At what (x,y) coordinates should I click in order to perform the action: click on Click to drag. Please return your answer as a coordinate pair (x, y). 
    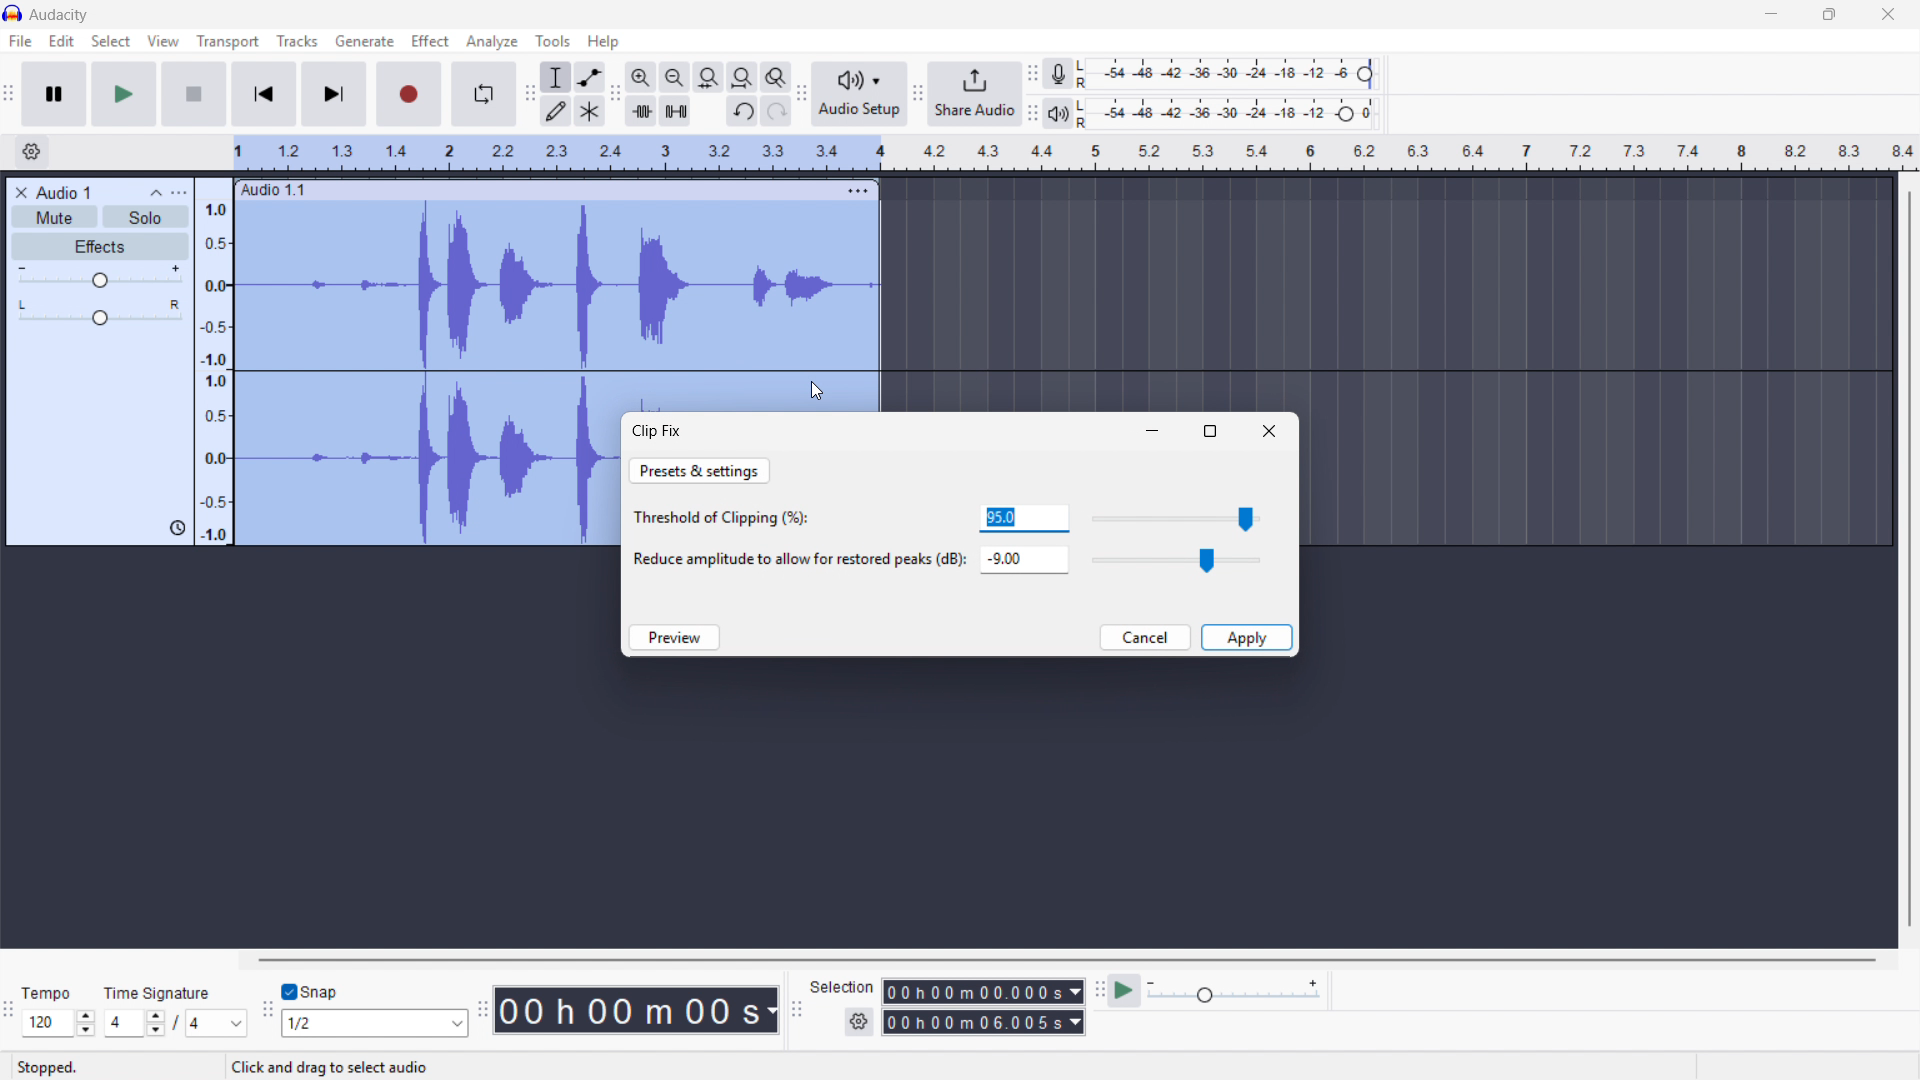
    Looking at the image, I should click on (537, 189).